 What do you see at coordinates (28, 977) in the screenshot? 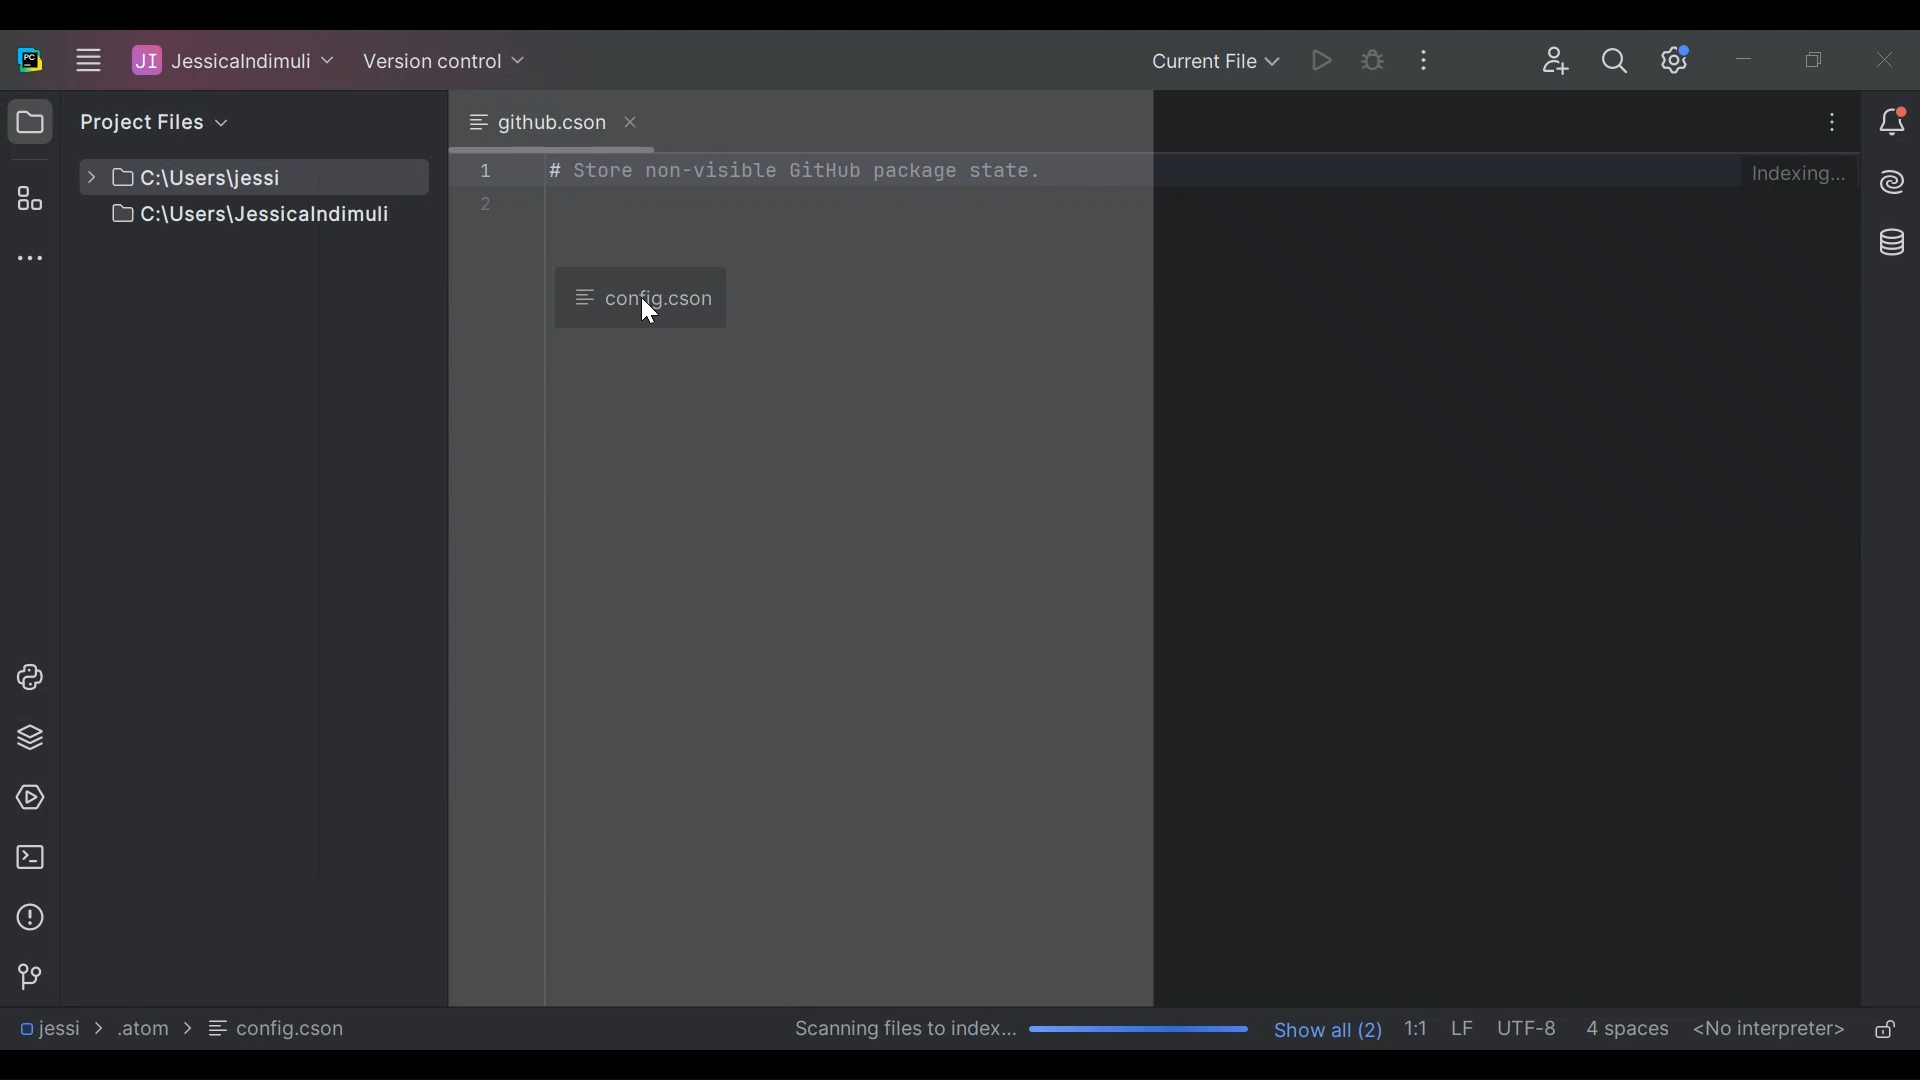
I see `Navigation` at bounding box center [28, 977].